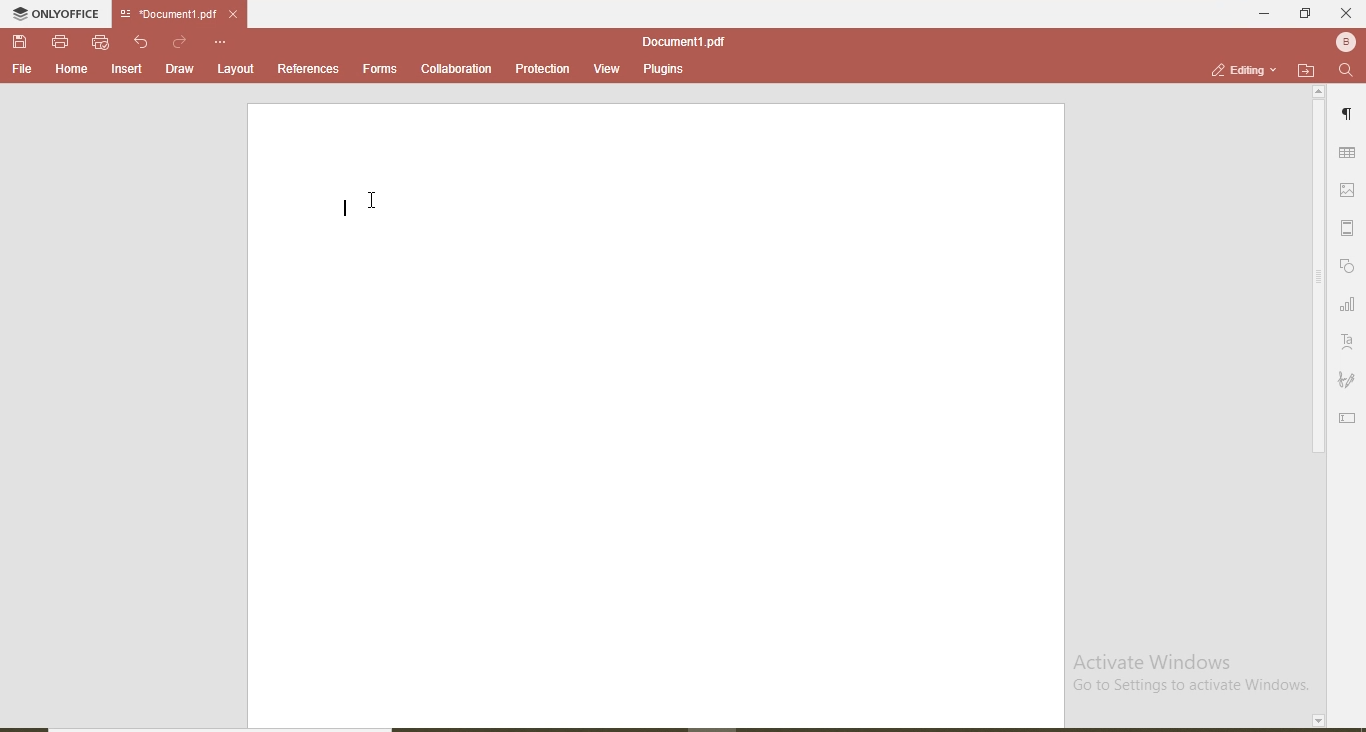 The height and width of the screenshot is (732, 1366). I want to click on vertical scroll bar, so click(1316, 280).